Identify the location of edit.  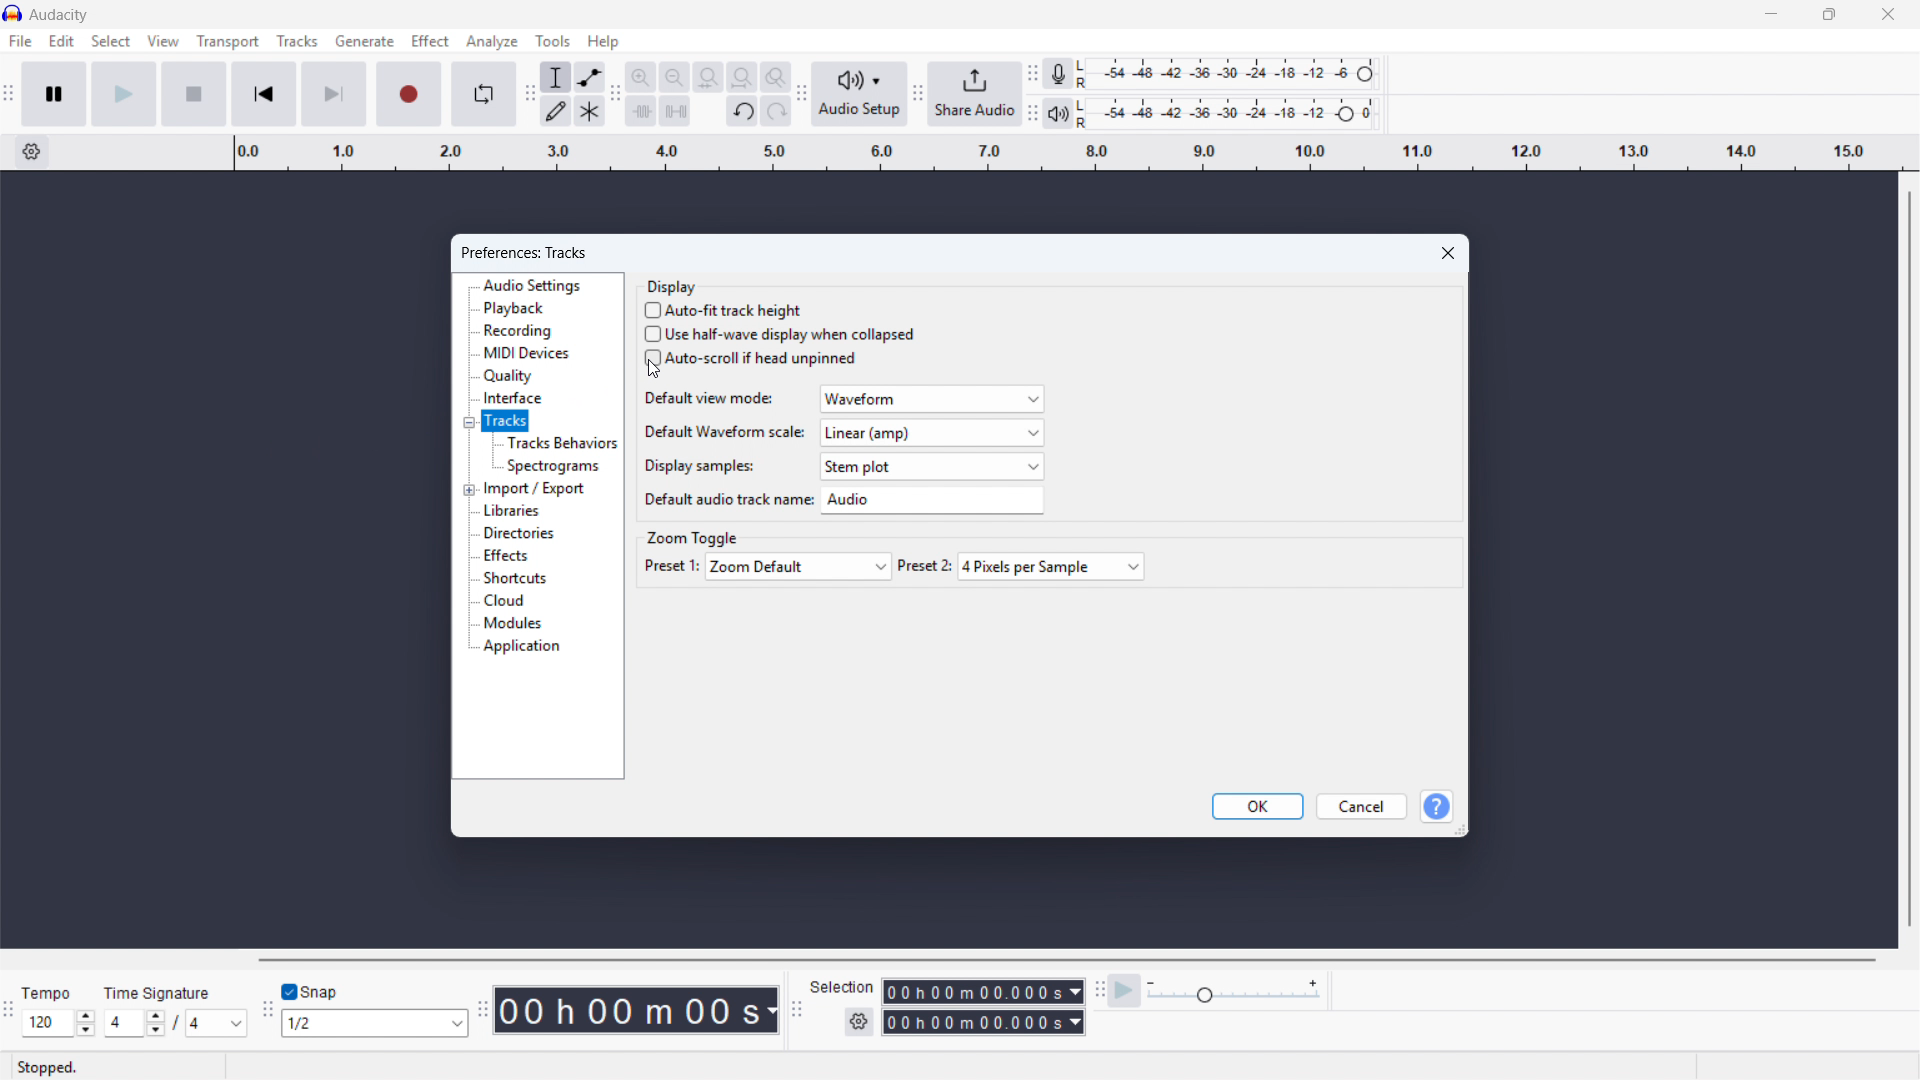
(63, 42).